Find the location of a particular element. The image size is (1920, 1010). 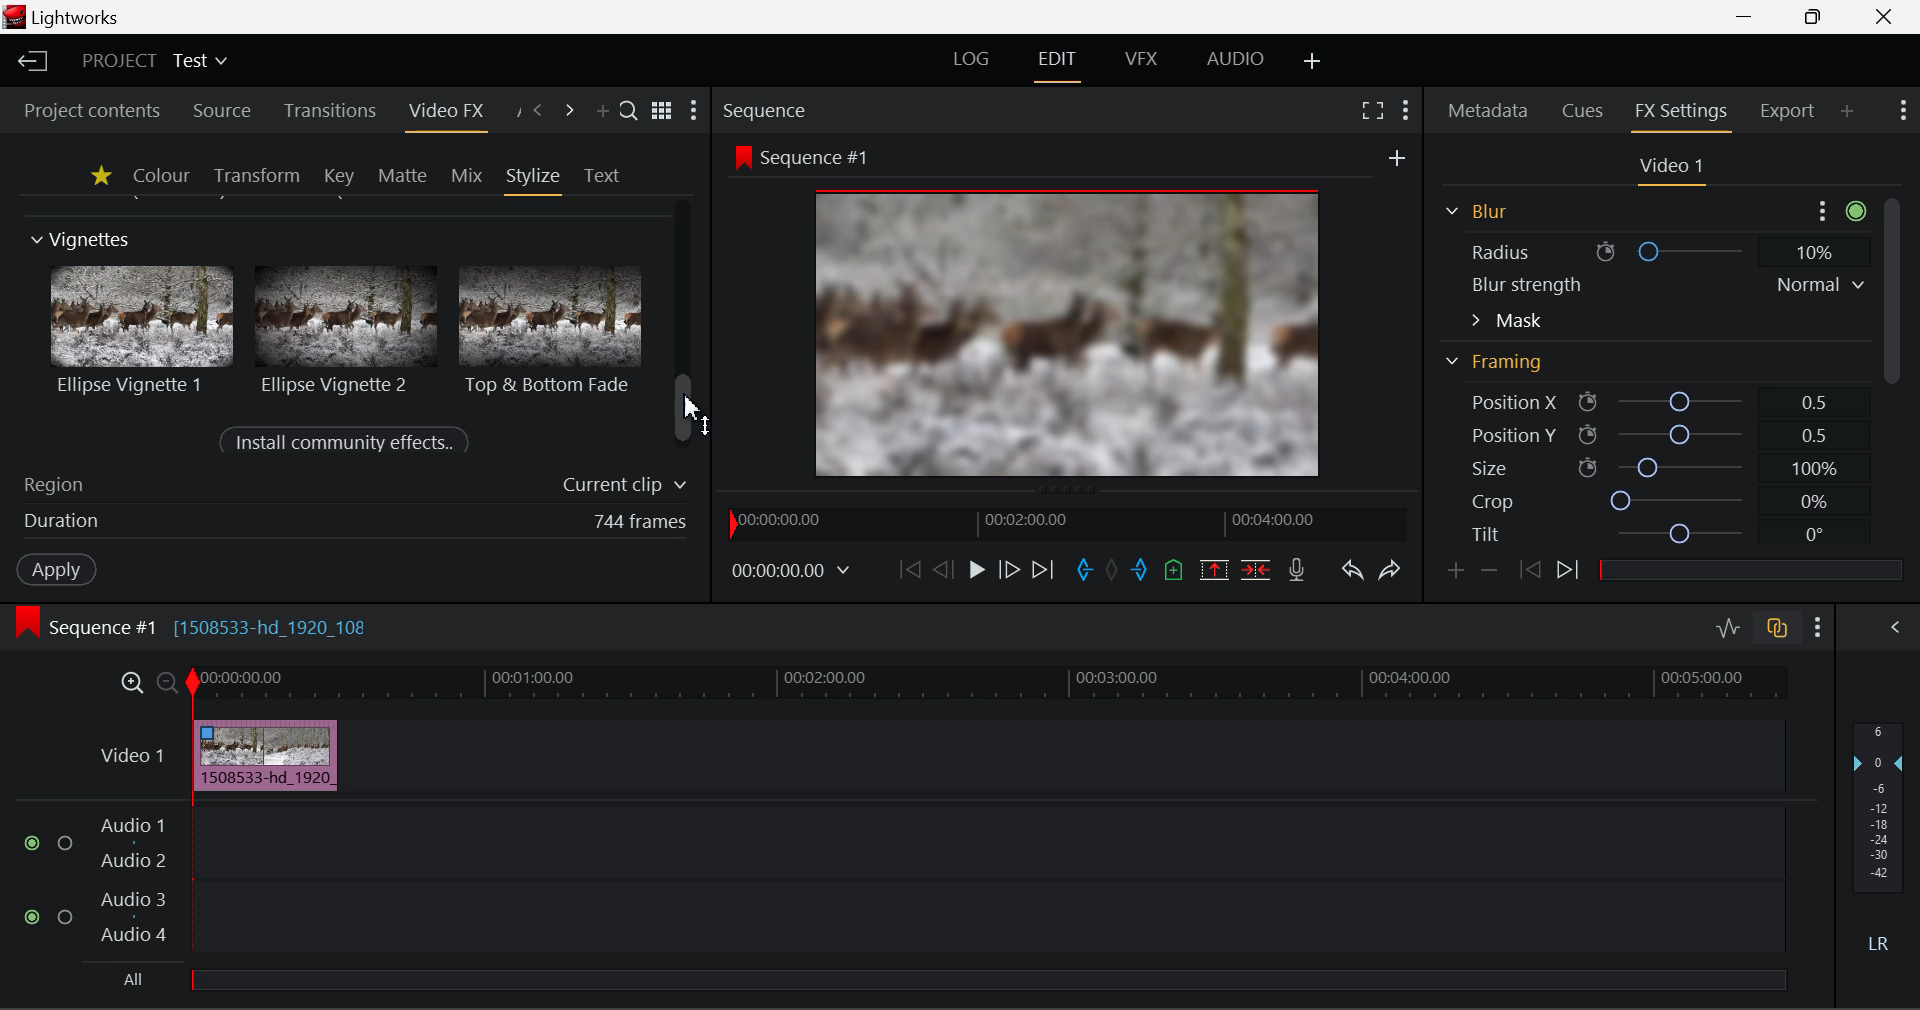

Blur is located at coordinates (1474, 209).